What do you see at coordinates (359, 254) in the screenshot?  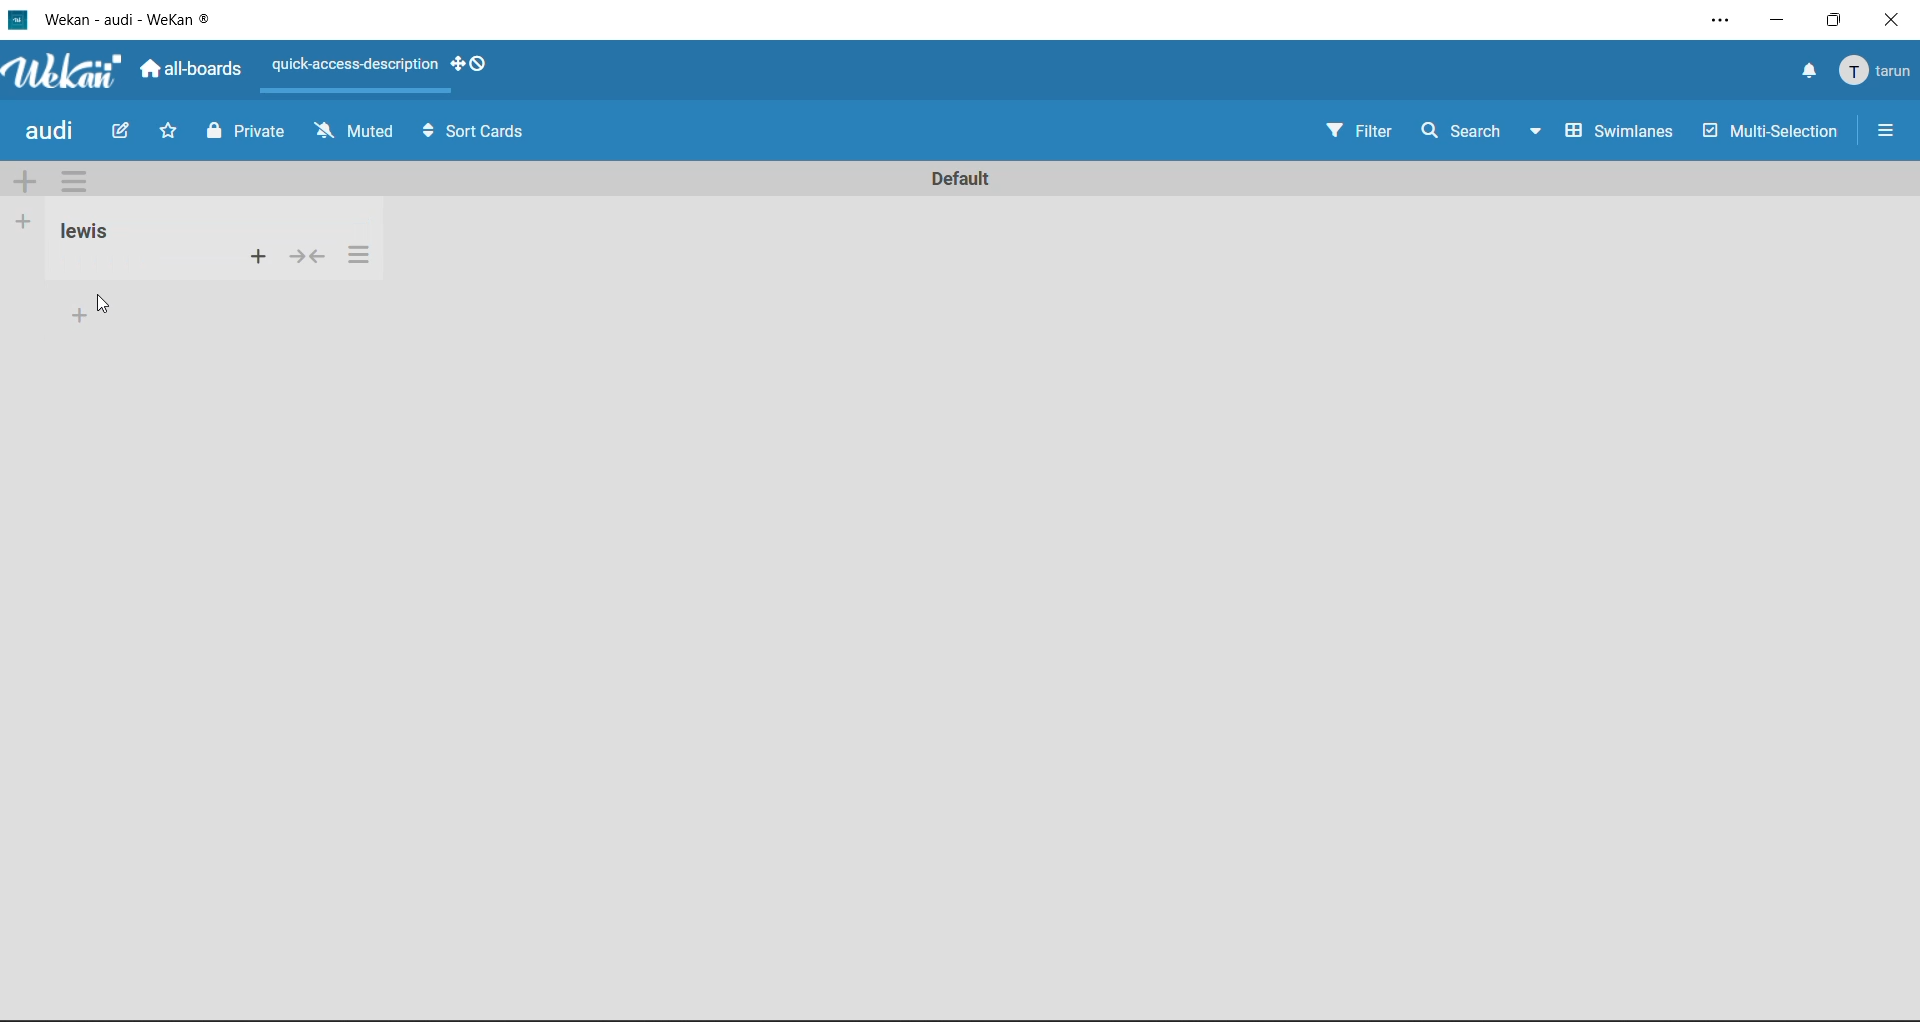 I see `` at bounding box center [359, 254].